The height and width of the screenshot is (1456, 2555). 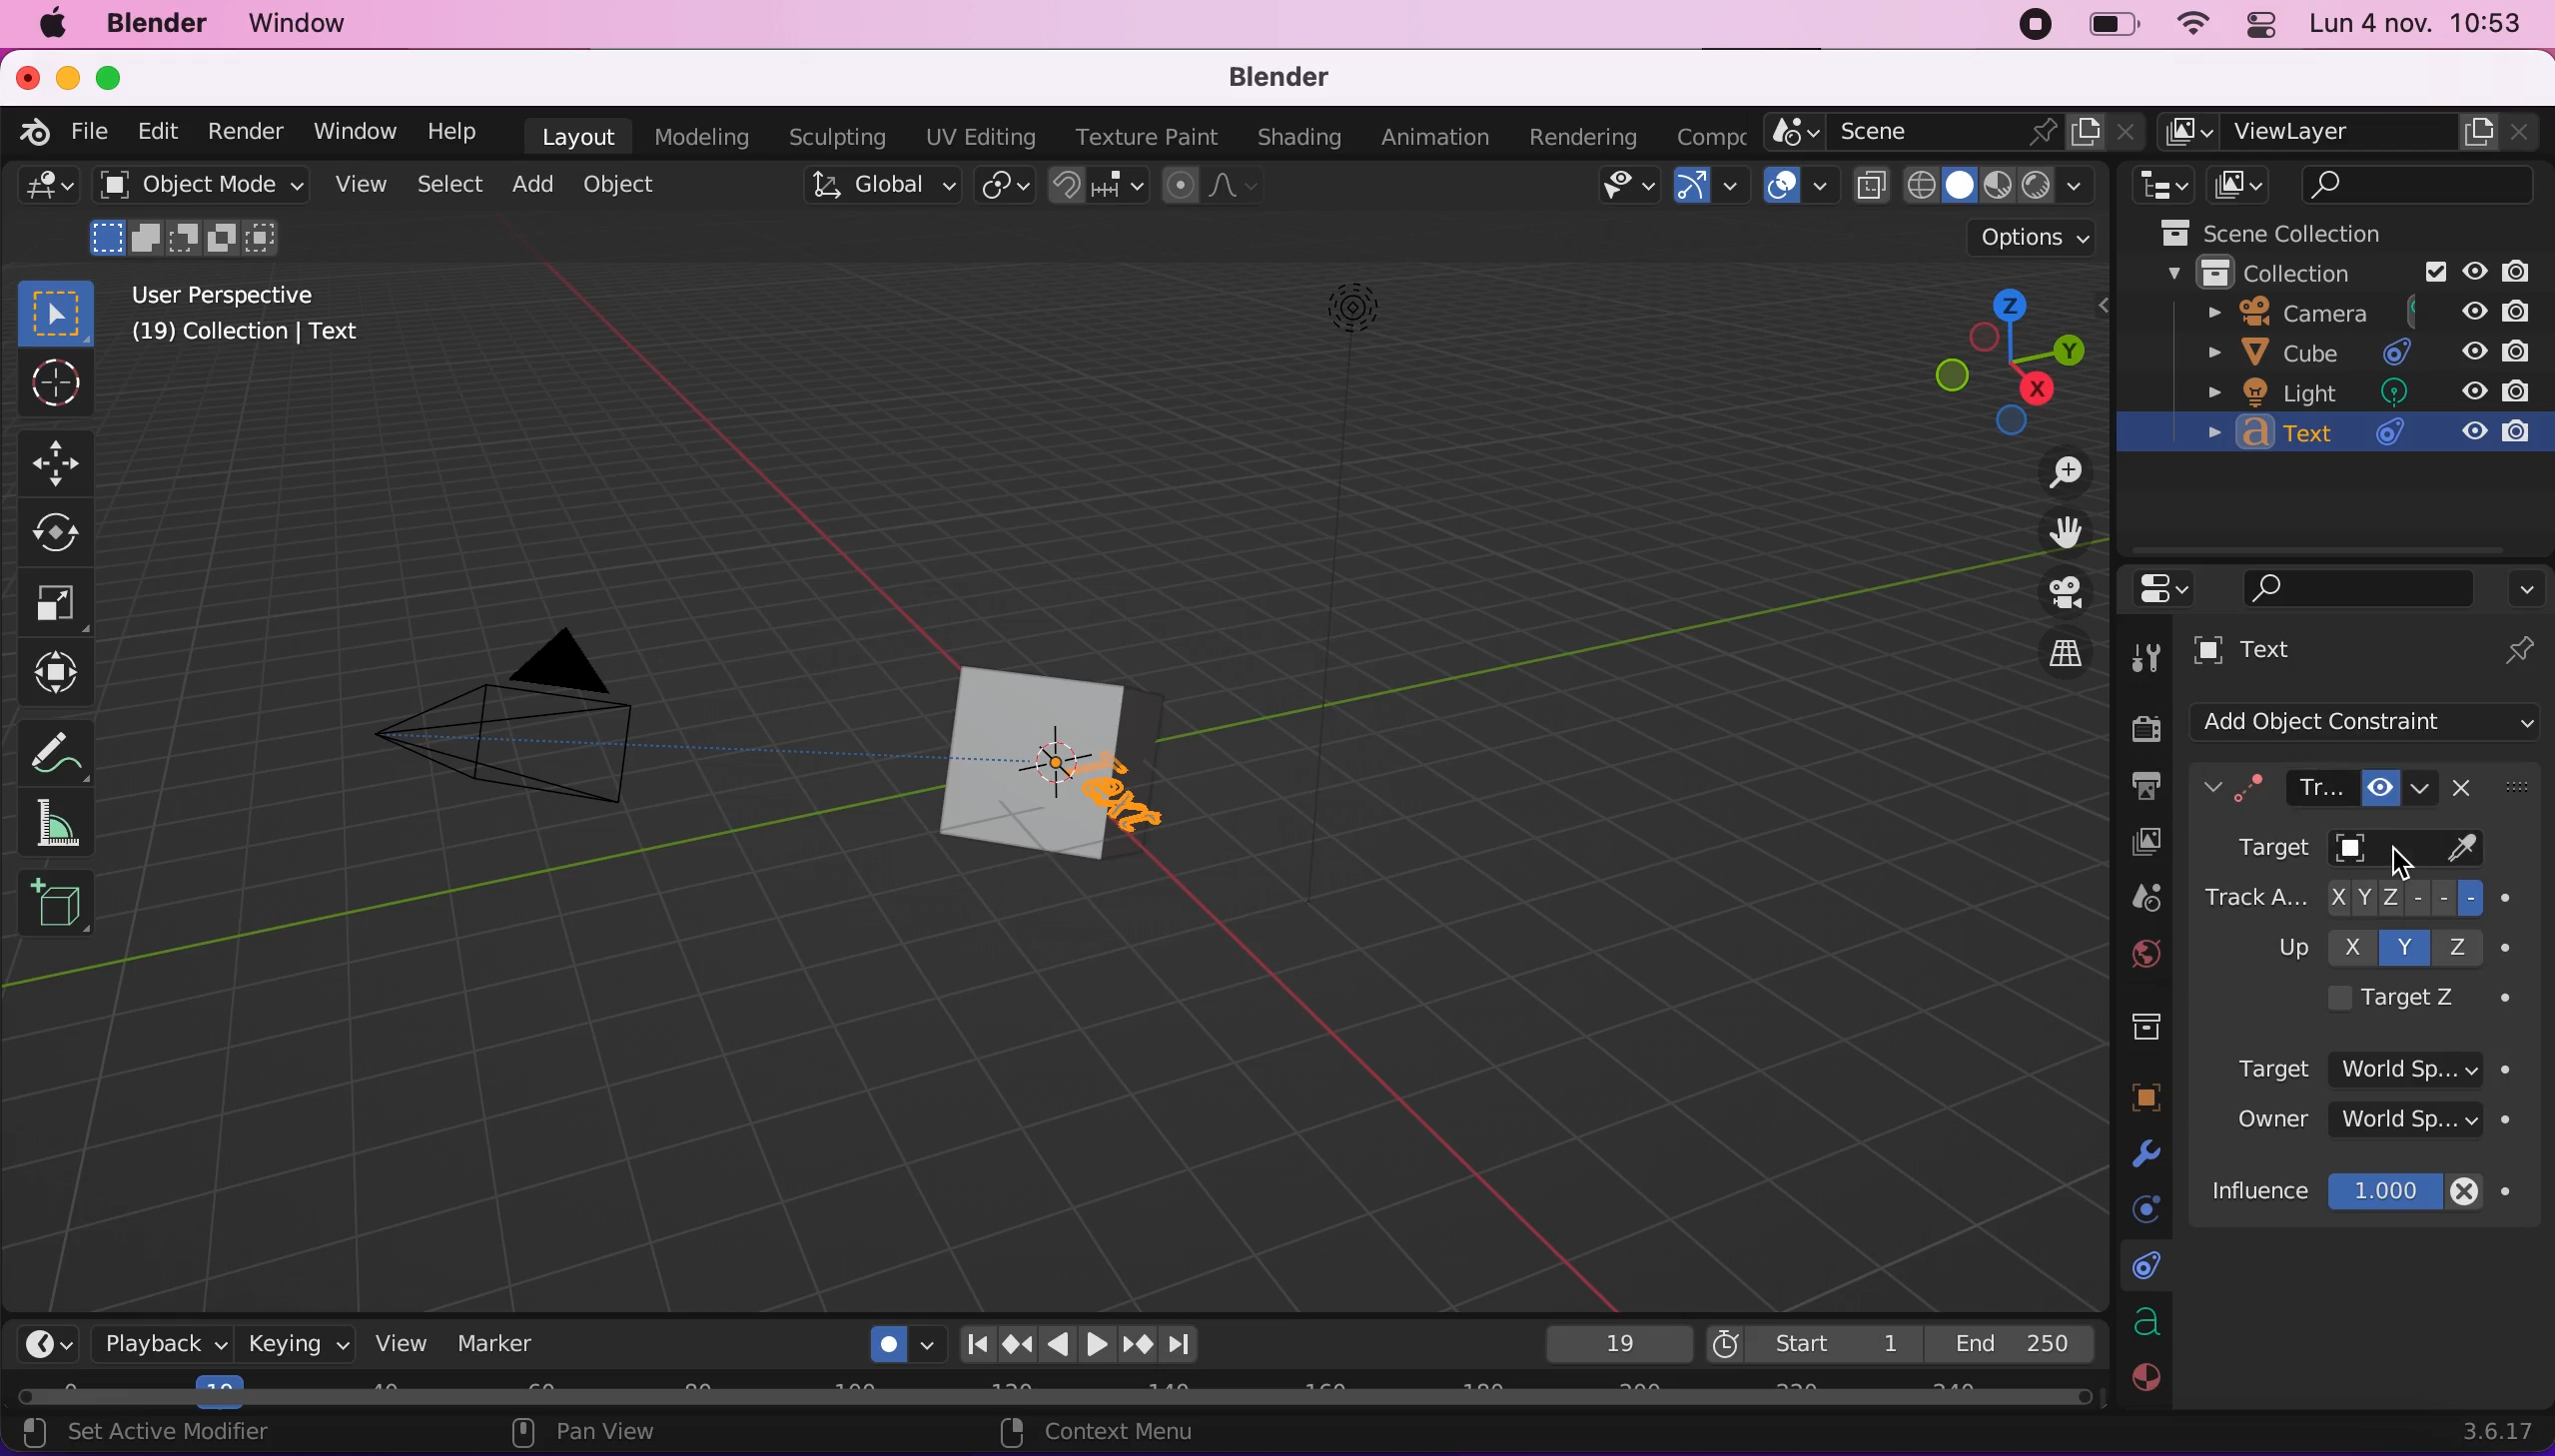 What do you see at coordinates (54, 676) in the screenshot?
I see `transform` at bounding box center [54, 676].